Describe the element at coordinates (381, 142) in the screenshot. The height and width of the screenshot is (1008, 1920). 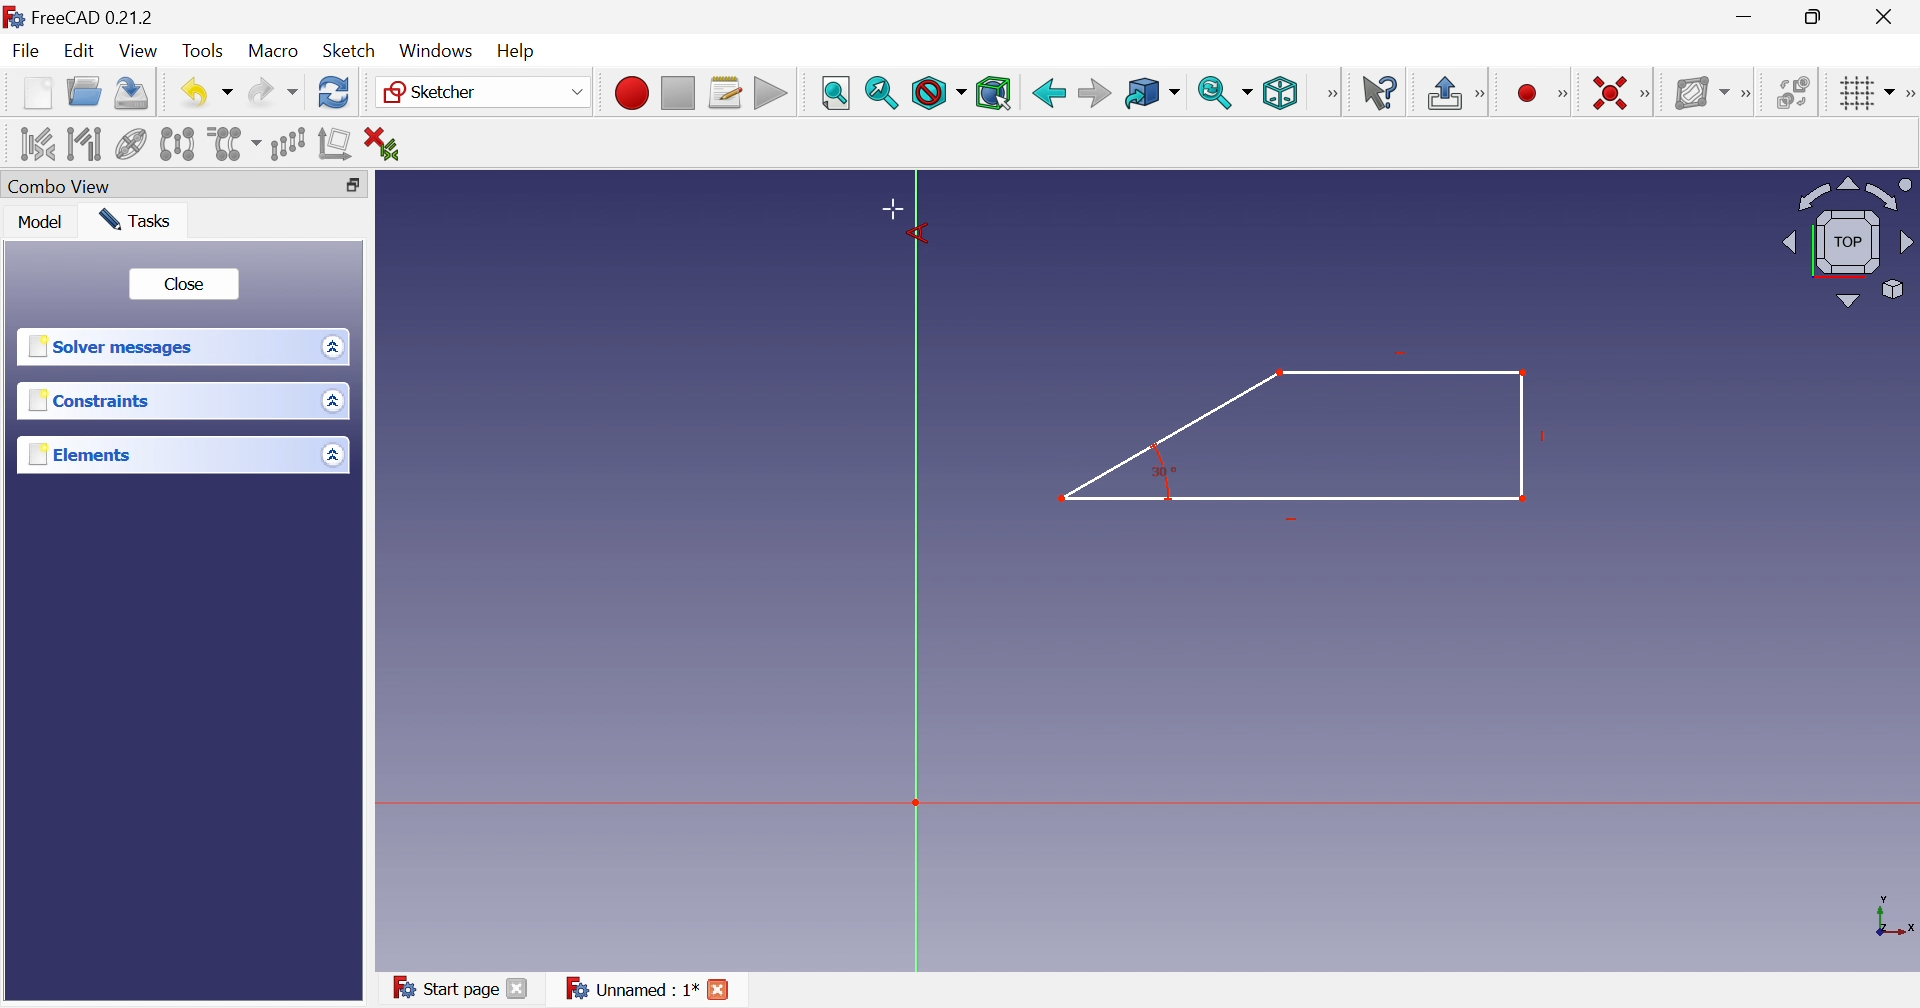
I see `Delete all constraints` at that location.